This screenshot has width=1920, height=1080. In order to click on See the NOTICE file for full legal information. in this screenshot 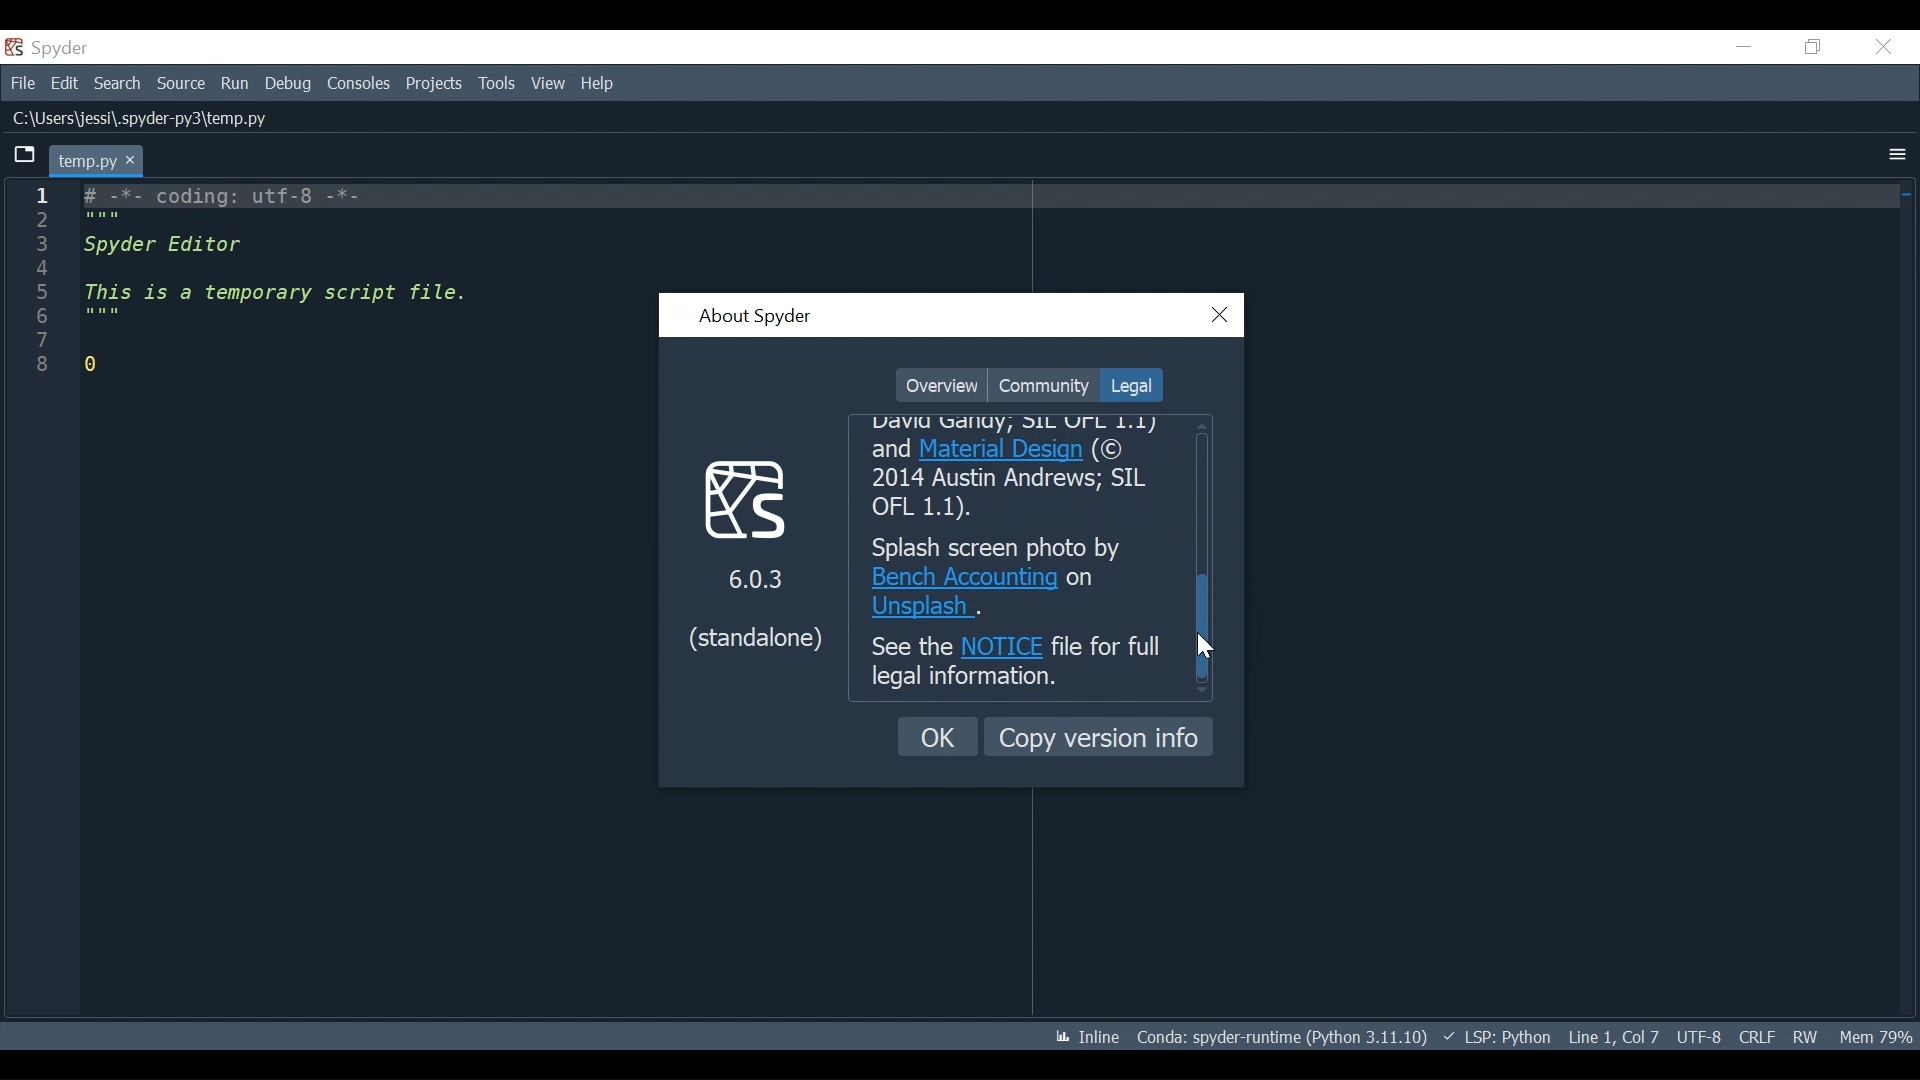, I will do `click(1017, 665)`.